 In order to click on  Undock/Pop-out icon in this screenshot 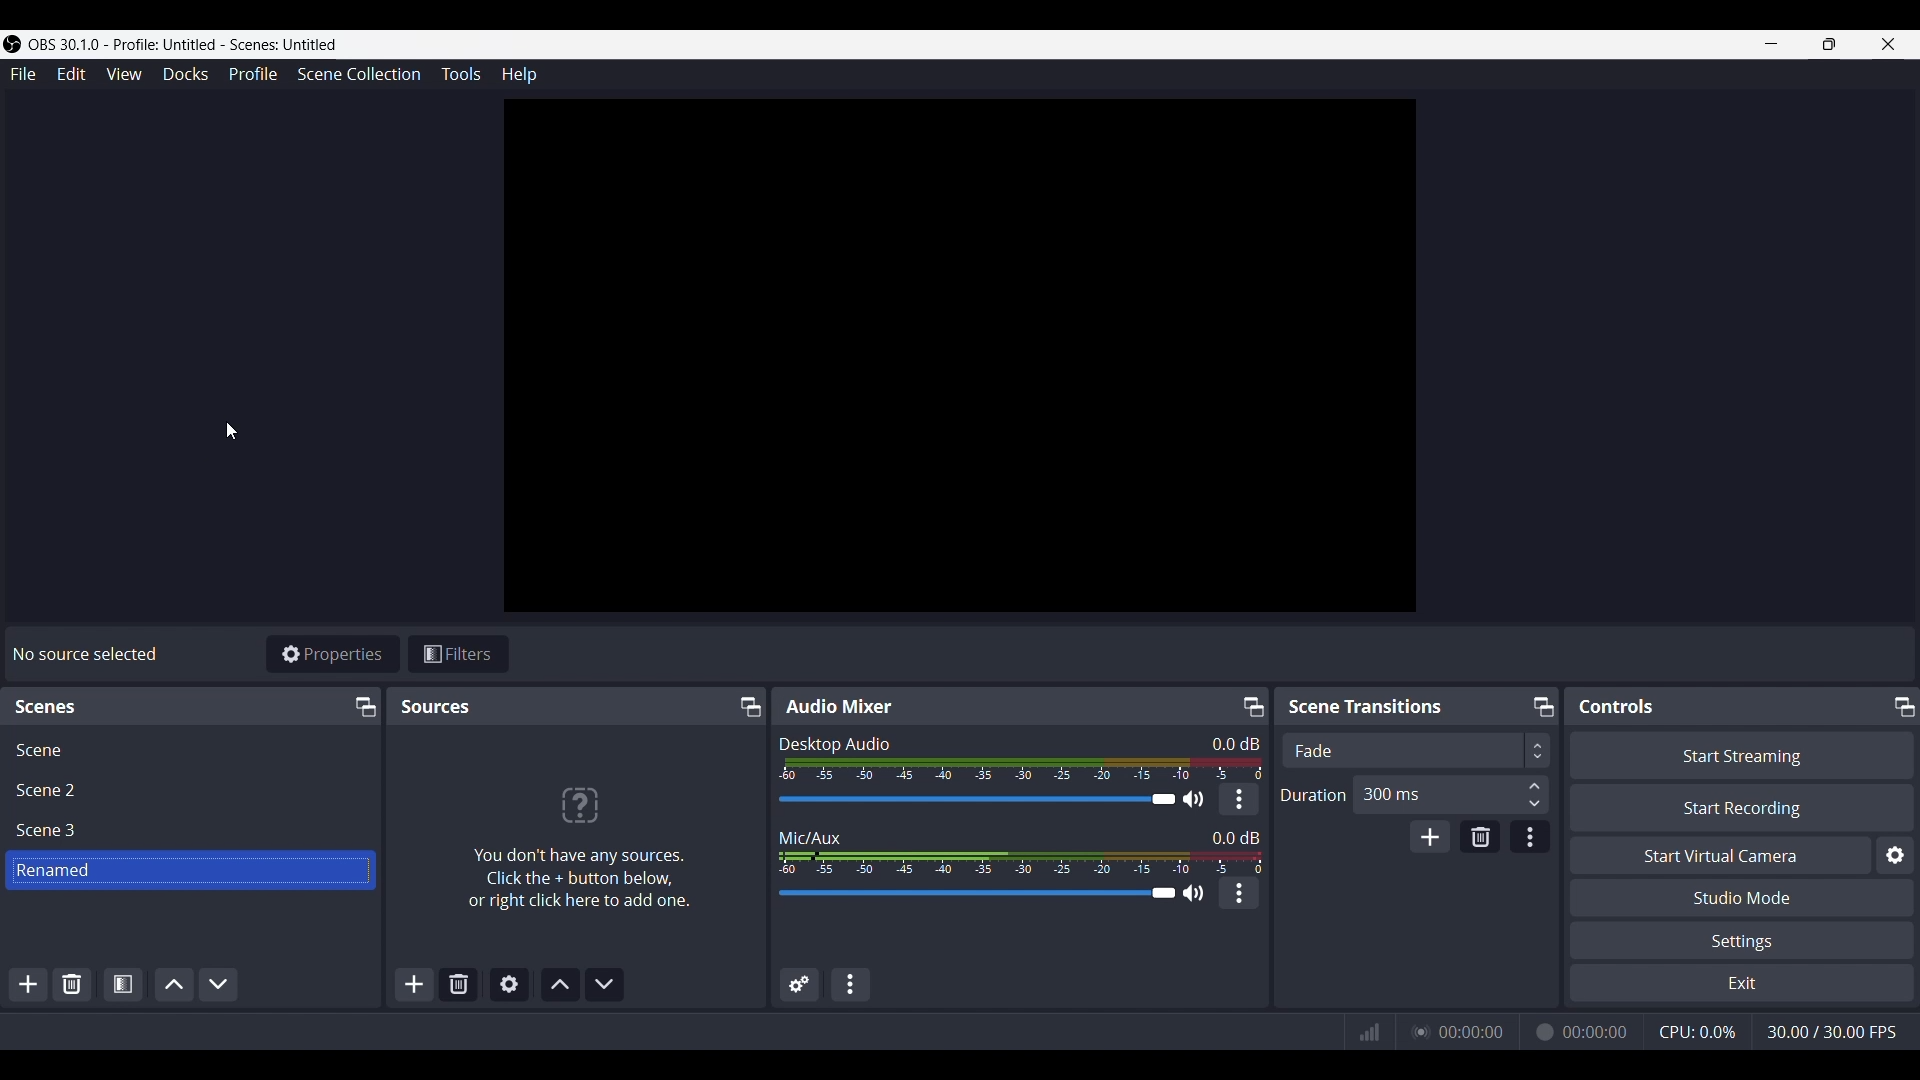, I will do `click(1901, 704)`.